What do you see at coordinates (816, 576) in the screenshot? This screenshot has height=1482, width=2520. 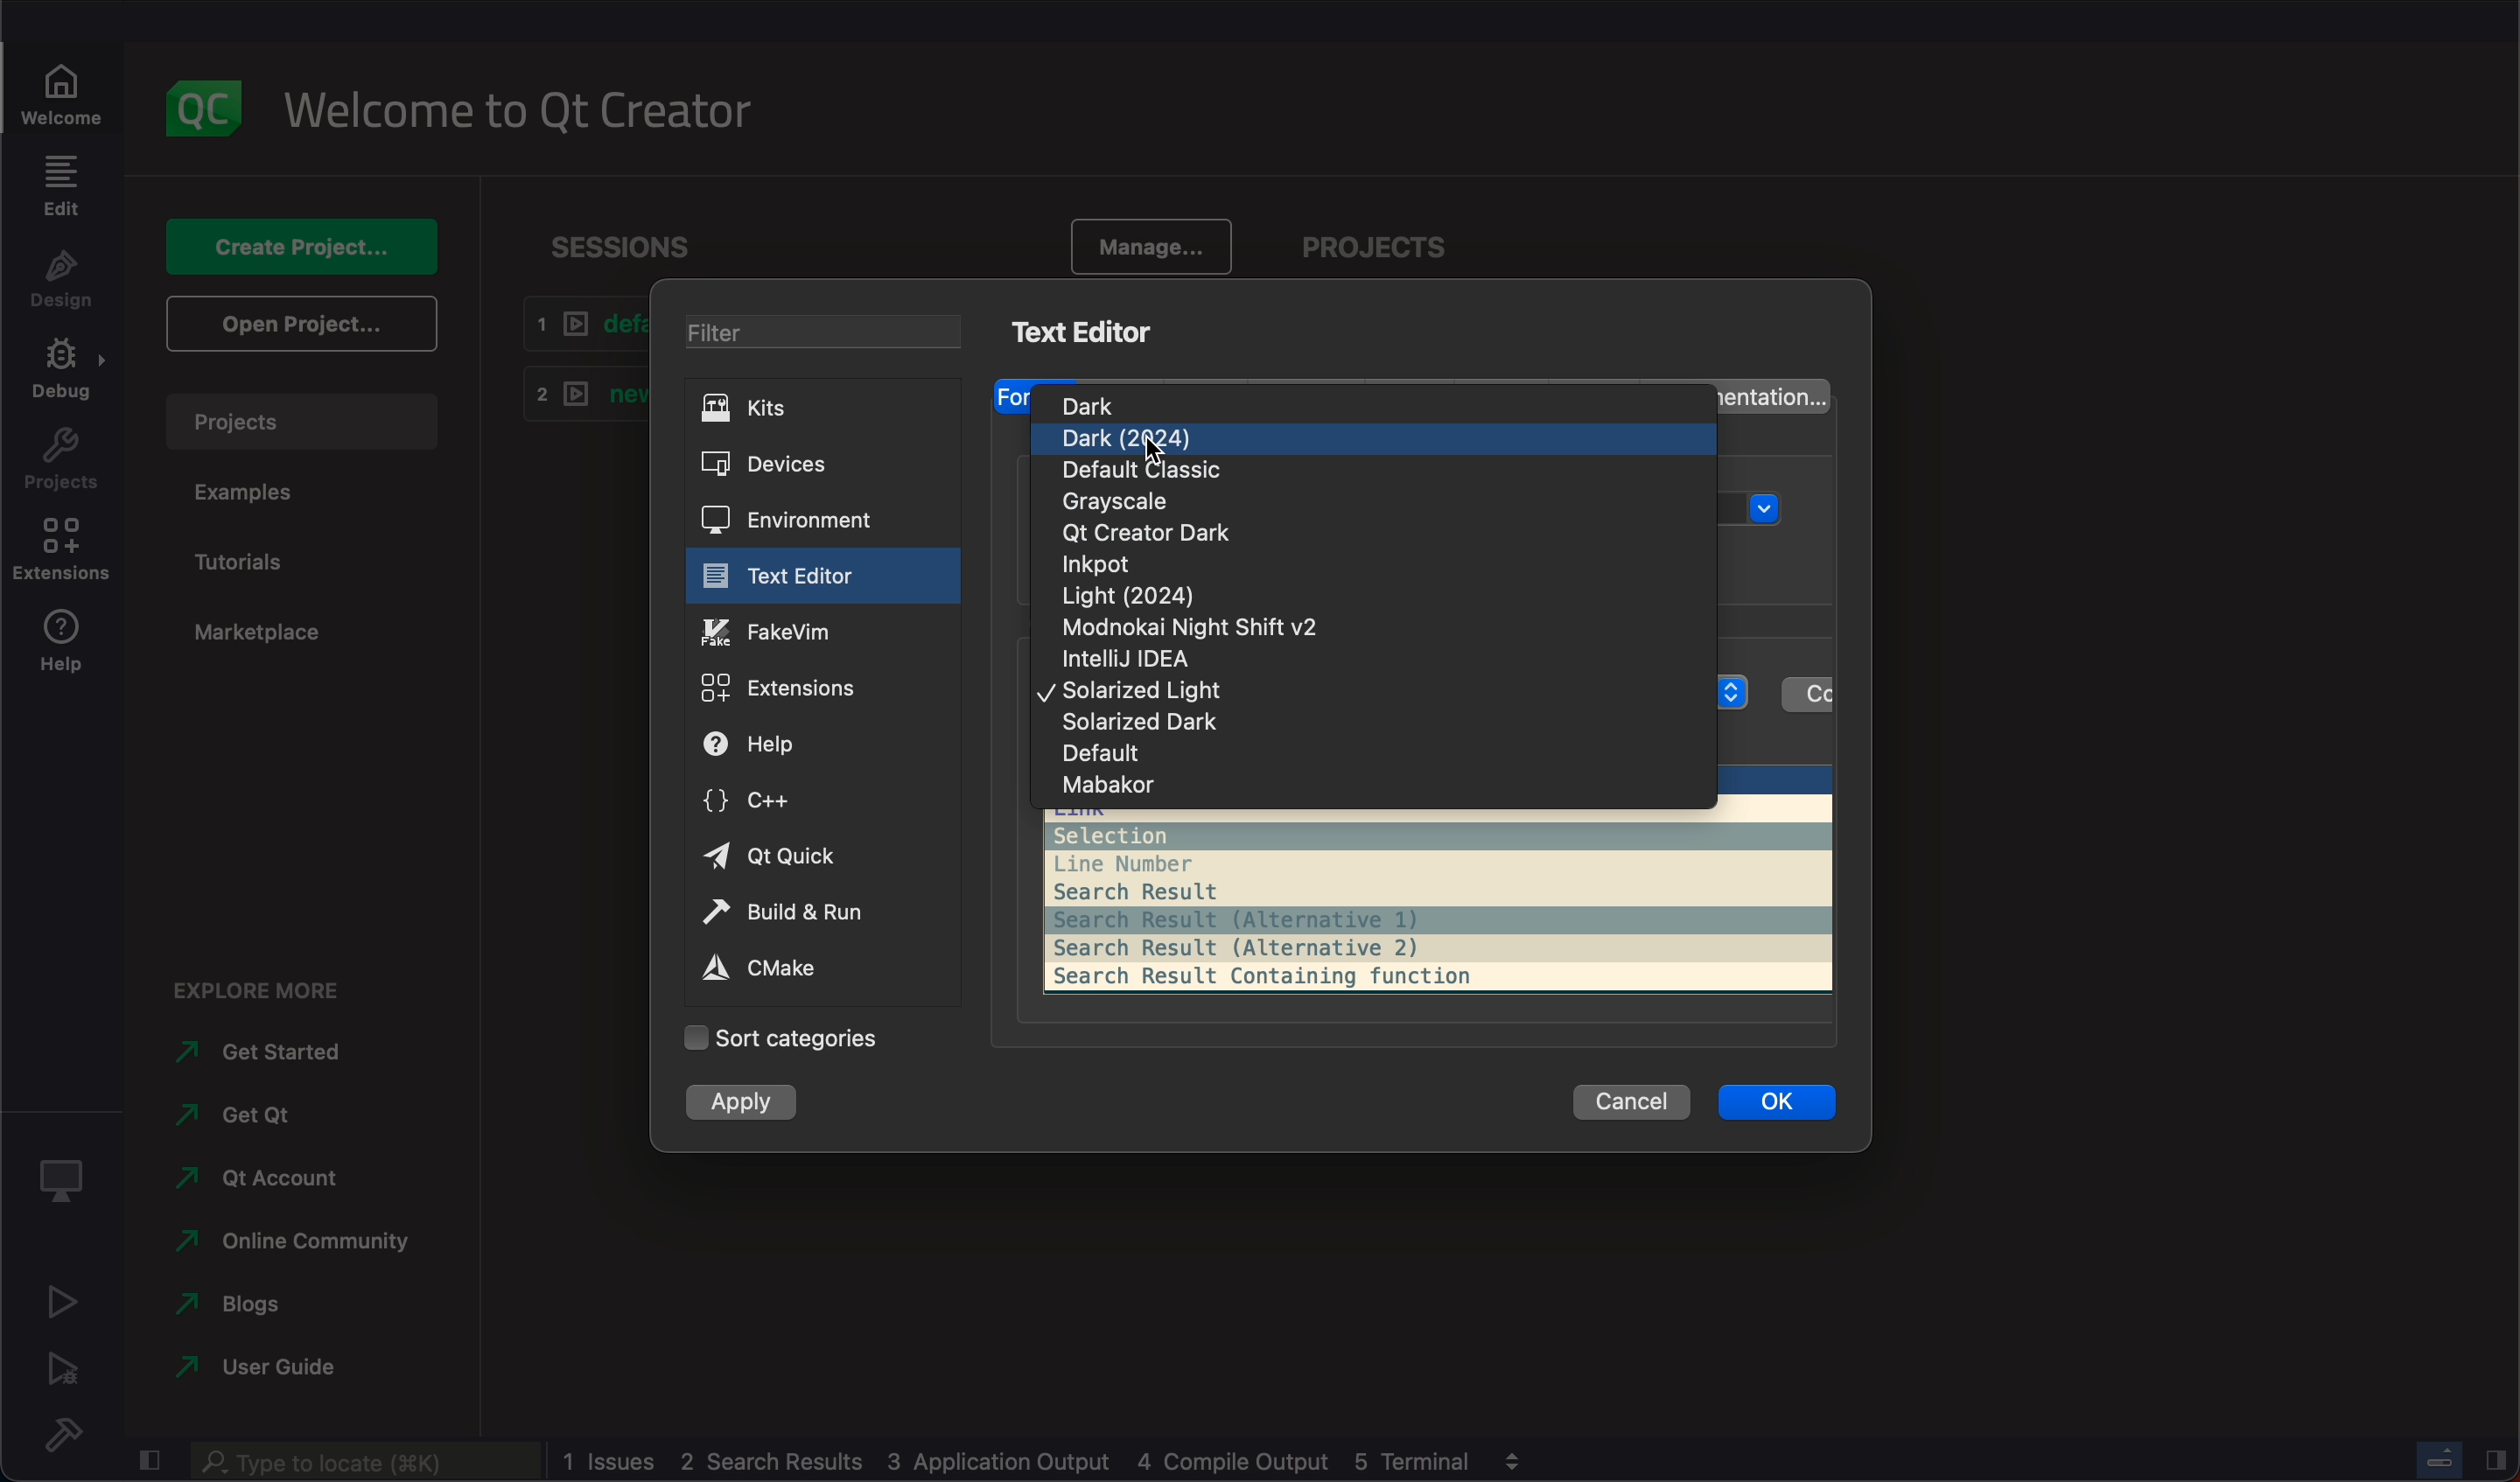 I see `text editor` at bounding box center [816, 576].